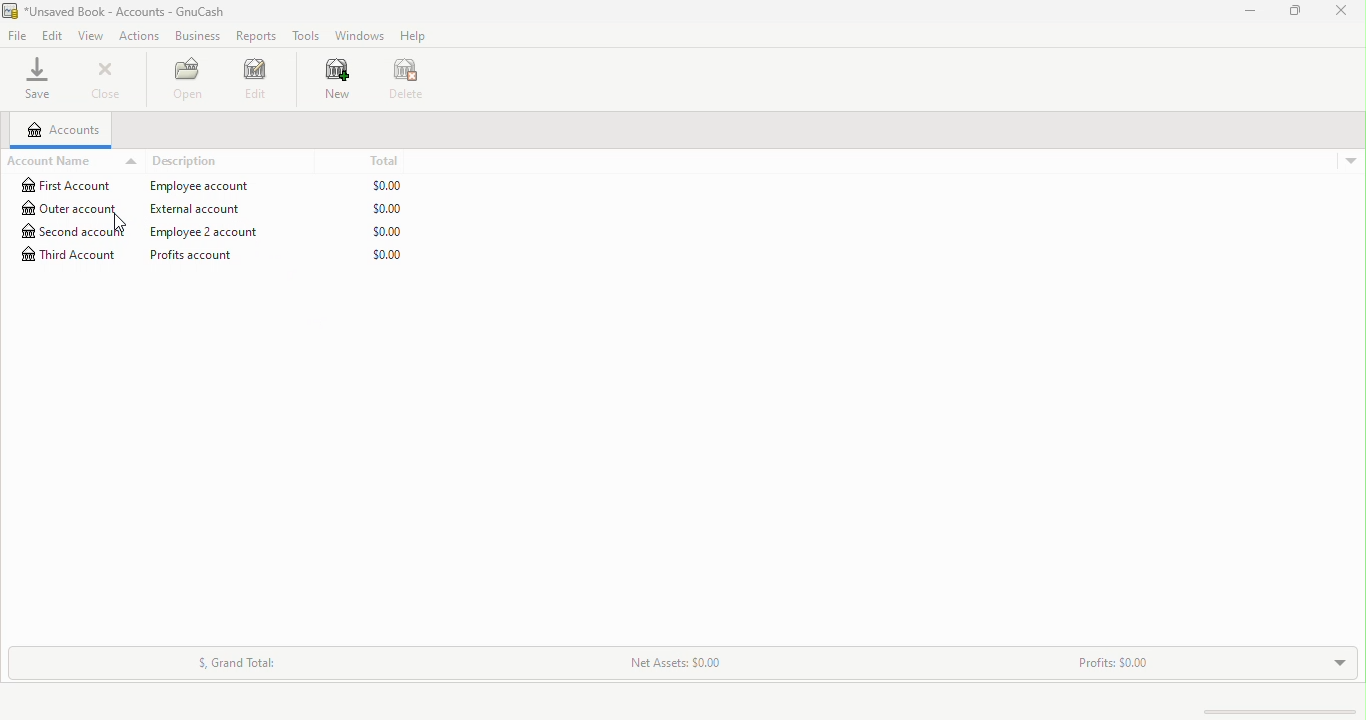 The height and width of the screenshot is (720, 1366). Describe the element at coordinates (218, 255) in the screenshot. I see `Third account` at that location.